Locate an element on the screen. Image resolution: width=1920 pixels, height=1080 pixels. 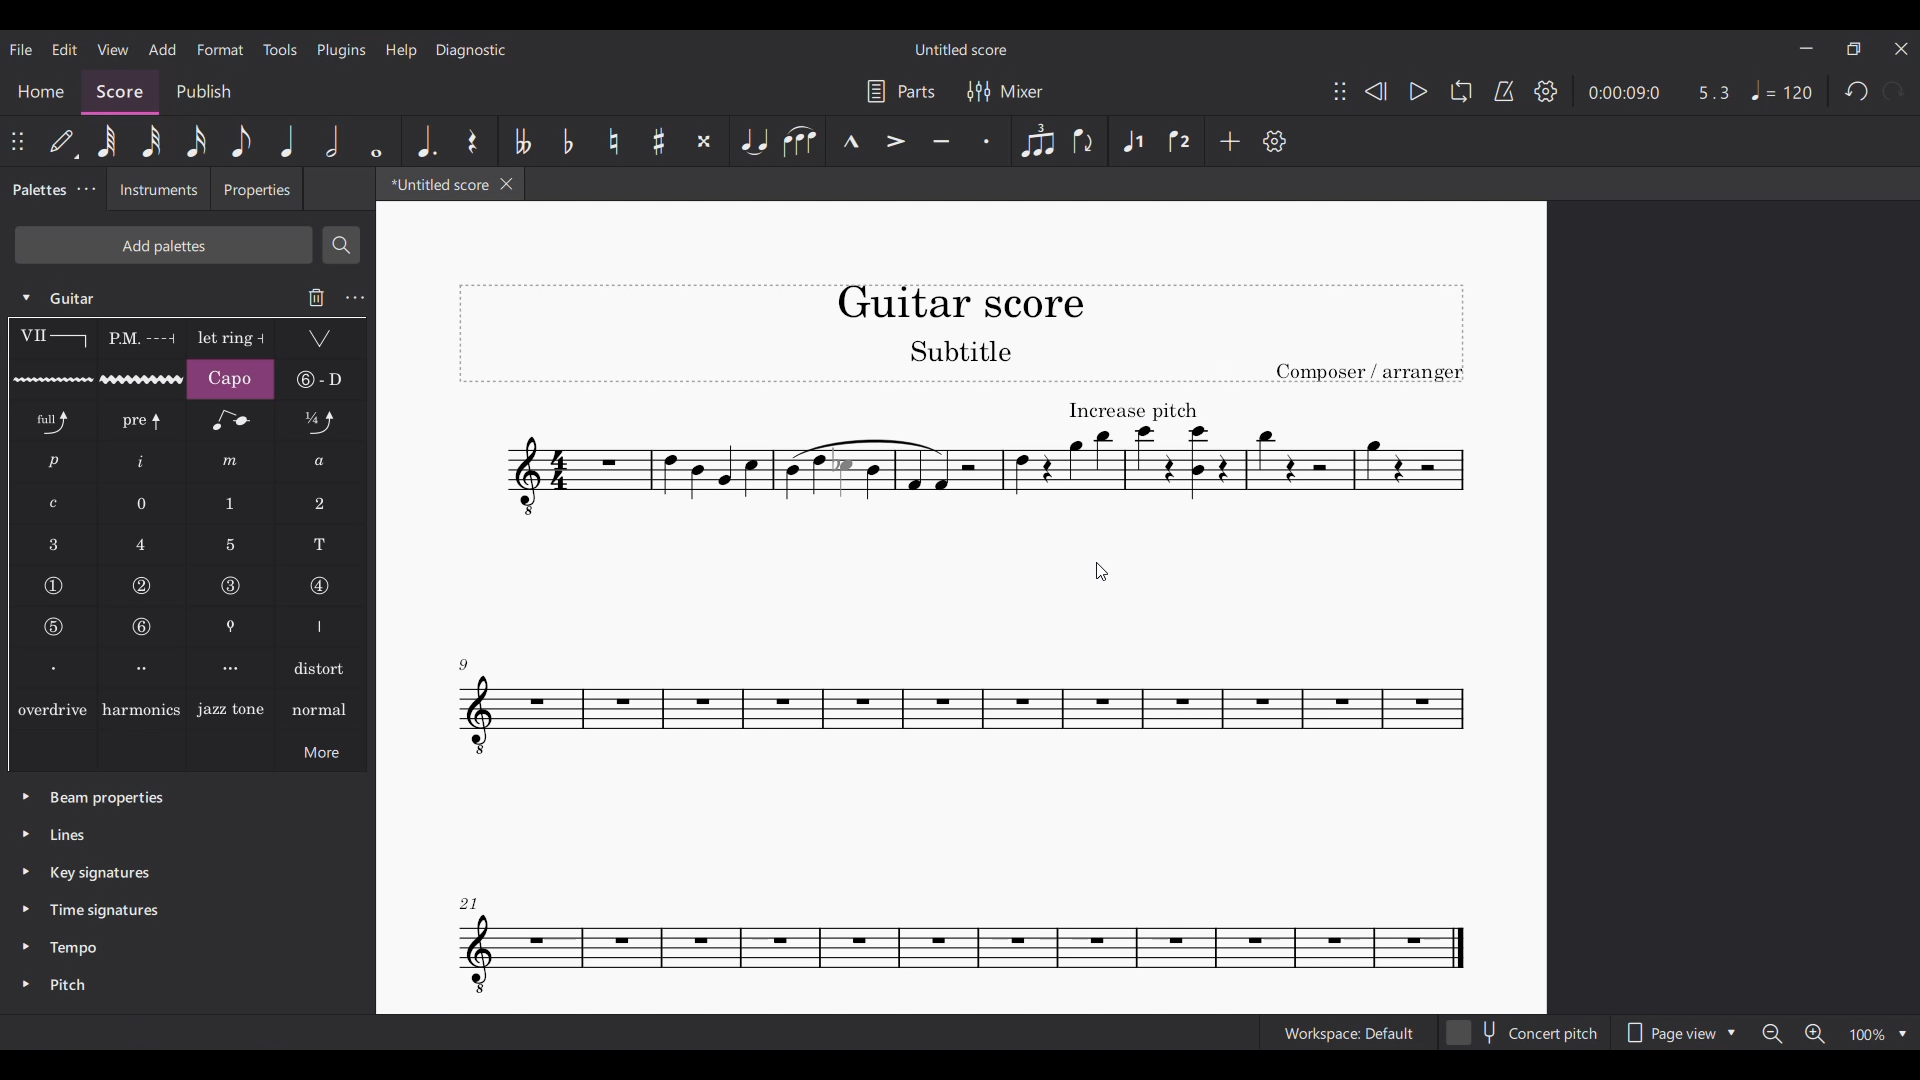
Metronome is located at coordinates (1504, 91).